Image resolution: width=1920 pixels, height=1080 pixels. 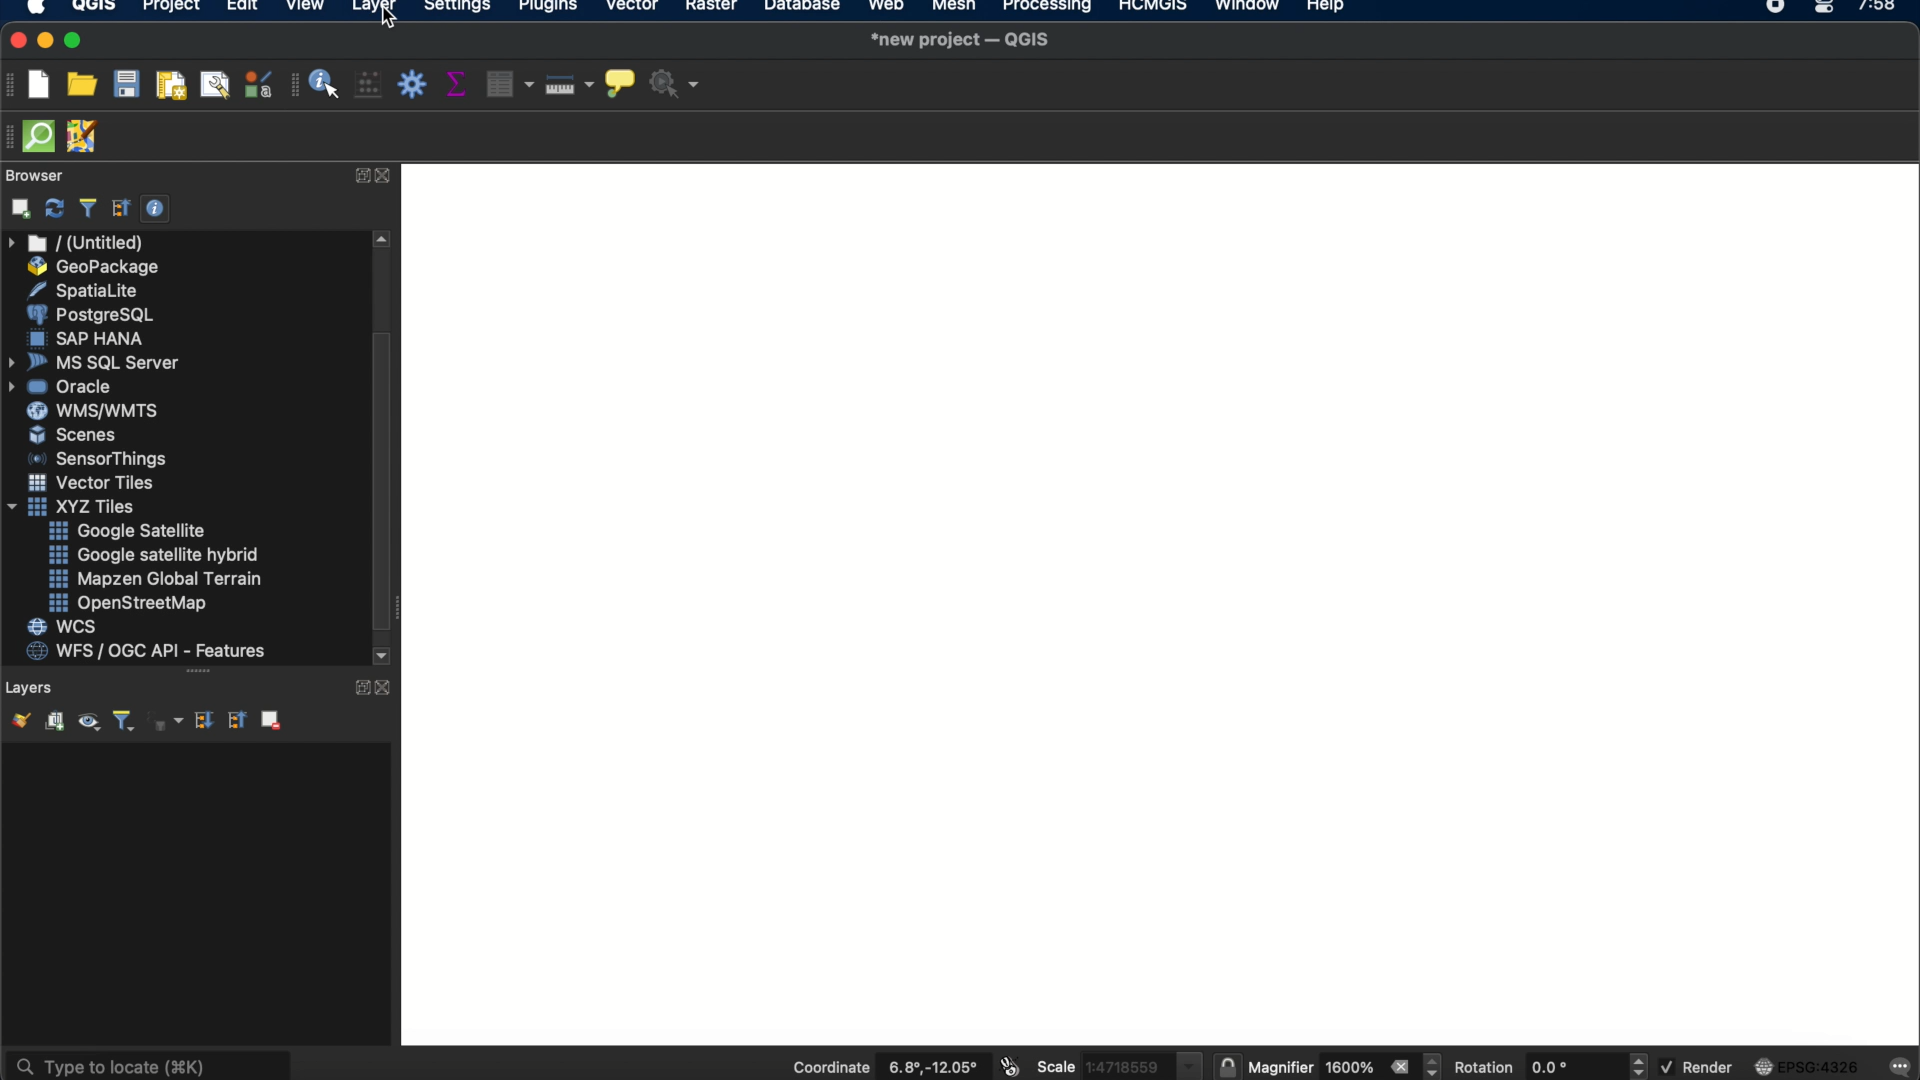 What do you see at coordinates (81, 85) in the screenshot?
I see `open project` at bounding box center [81, 85].